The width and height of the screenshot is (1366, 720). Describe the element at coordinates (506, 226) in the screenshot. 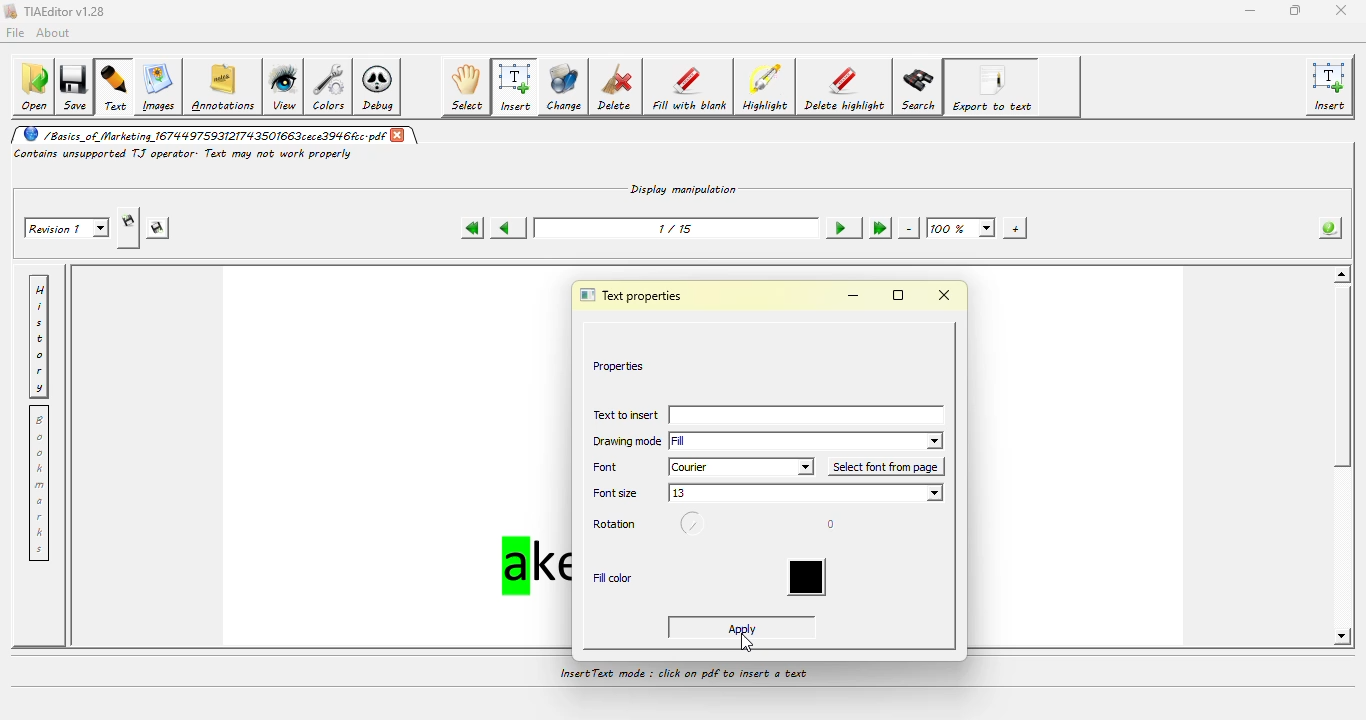

I see `previous page` at that location.